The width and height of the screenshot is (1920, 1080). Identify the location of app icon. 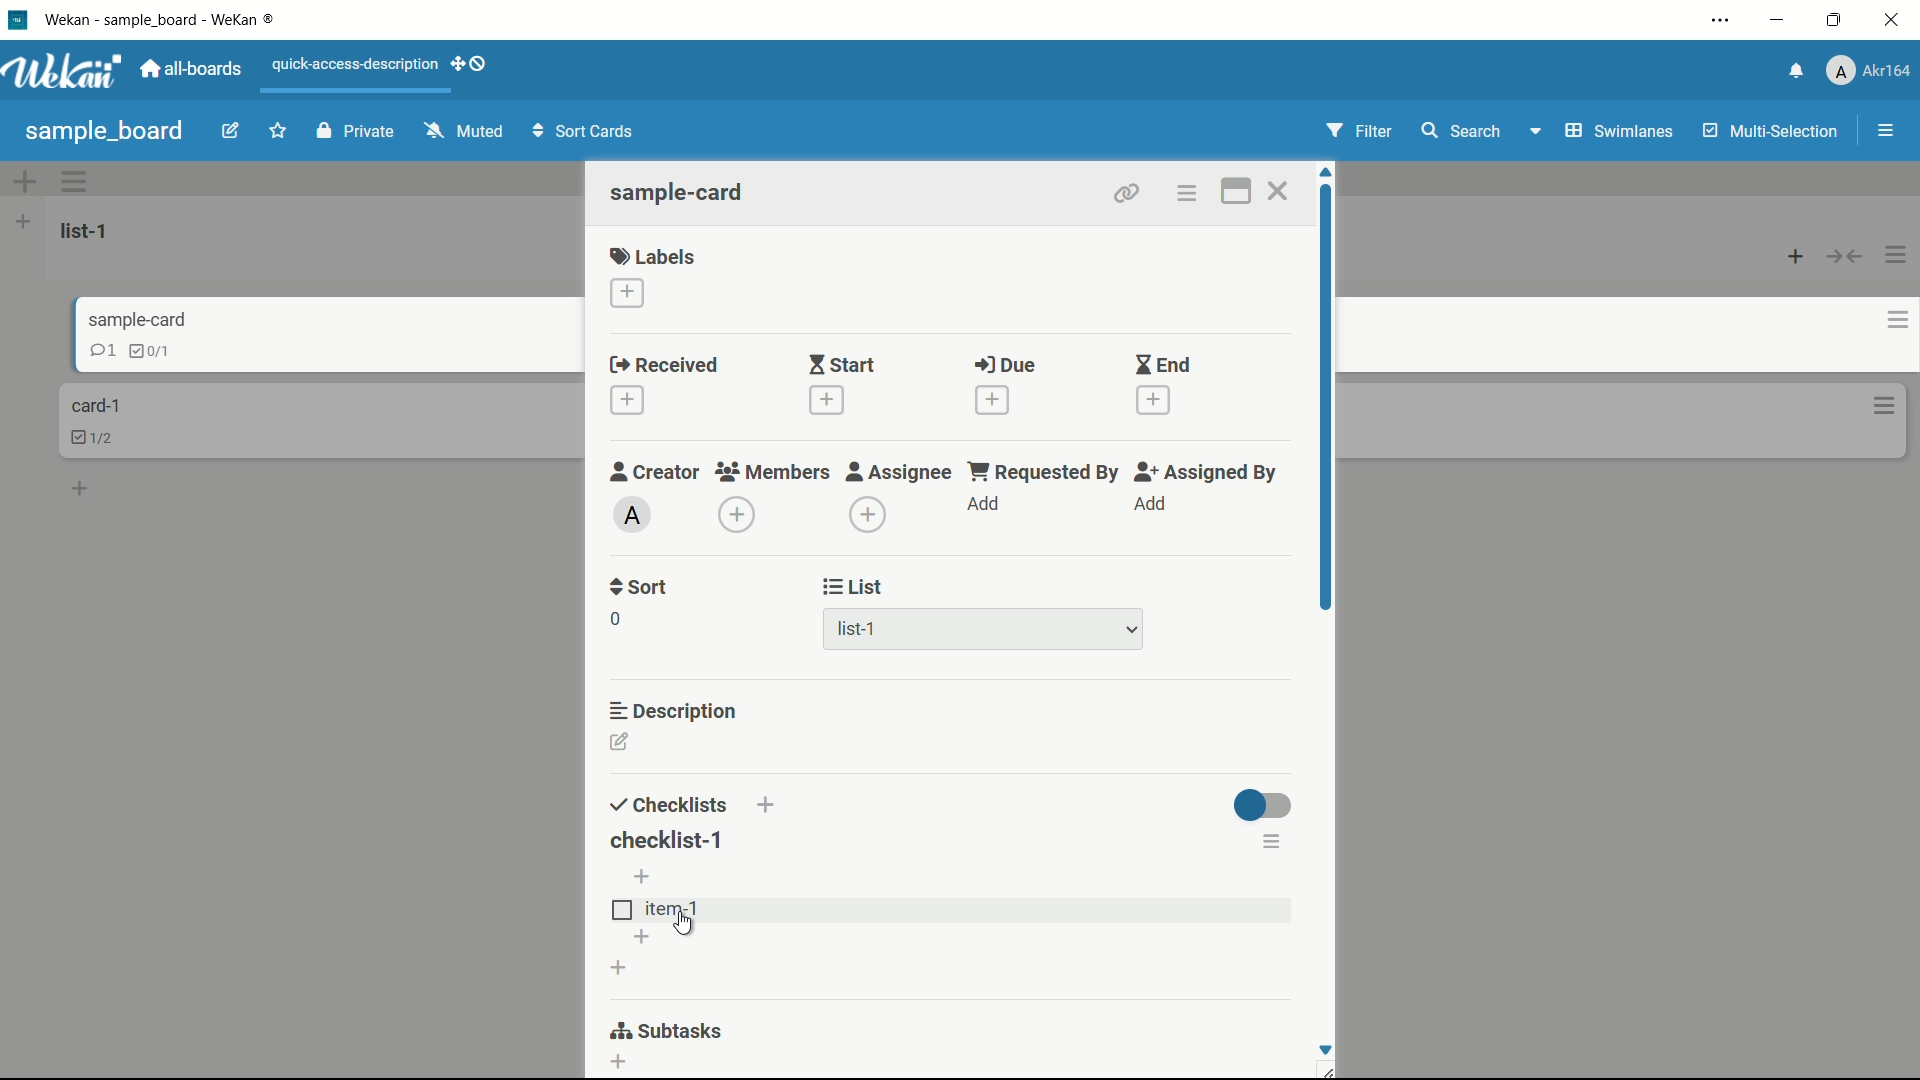
(20, 19).